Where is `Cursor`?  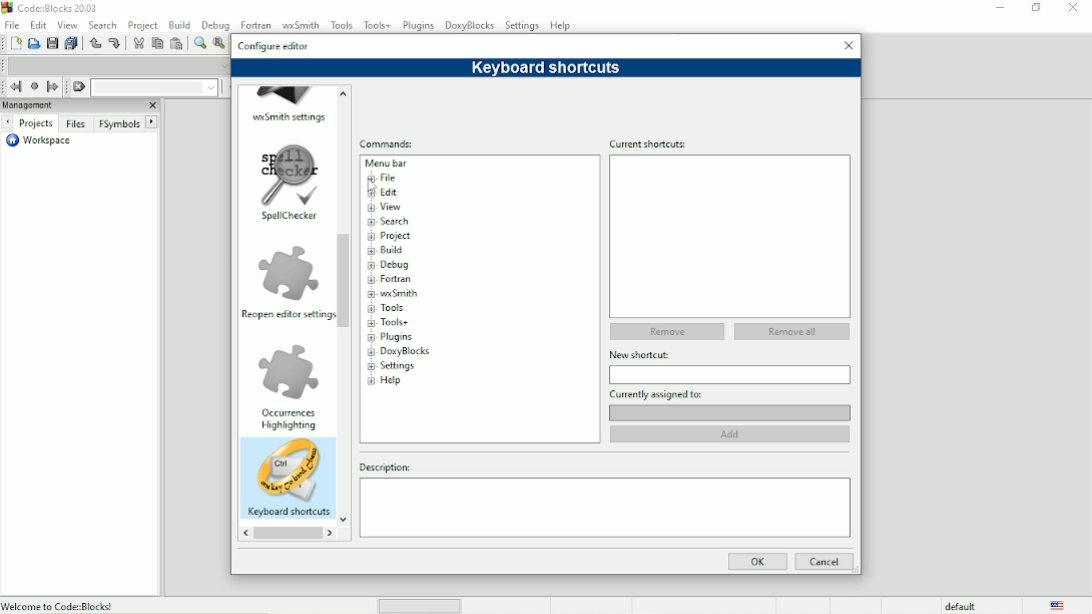
Cursor is located at coordinates (370, 188).